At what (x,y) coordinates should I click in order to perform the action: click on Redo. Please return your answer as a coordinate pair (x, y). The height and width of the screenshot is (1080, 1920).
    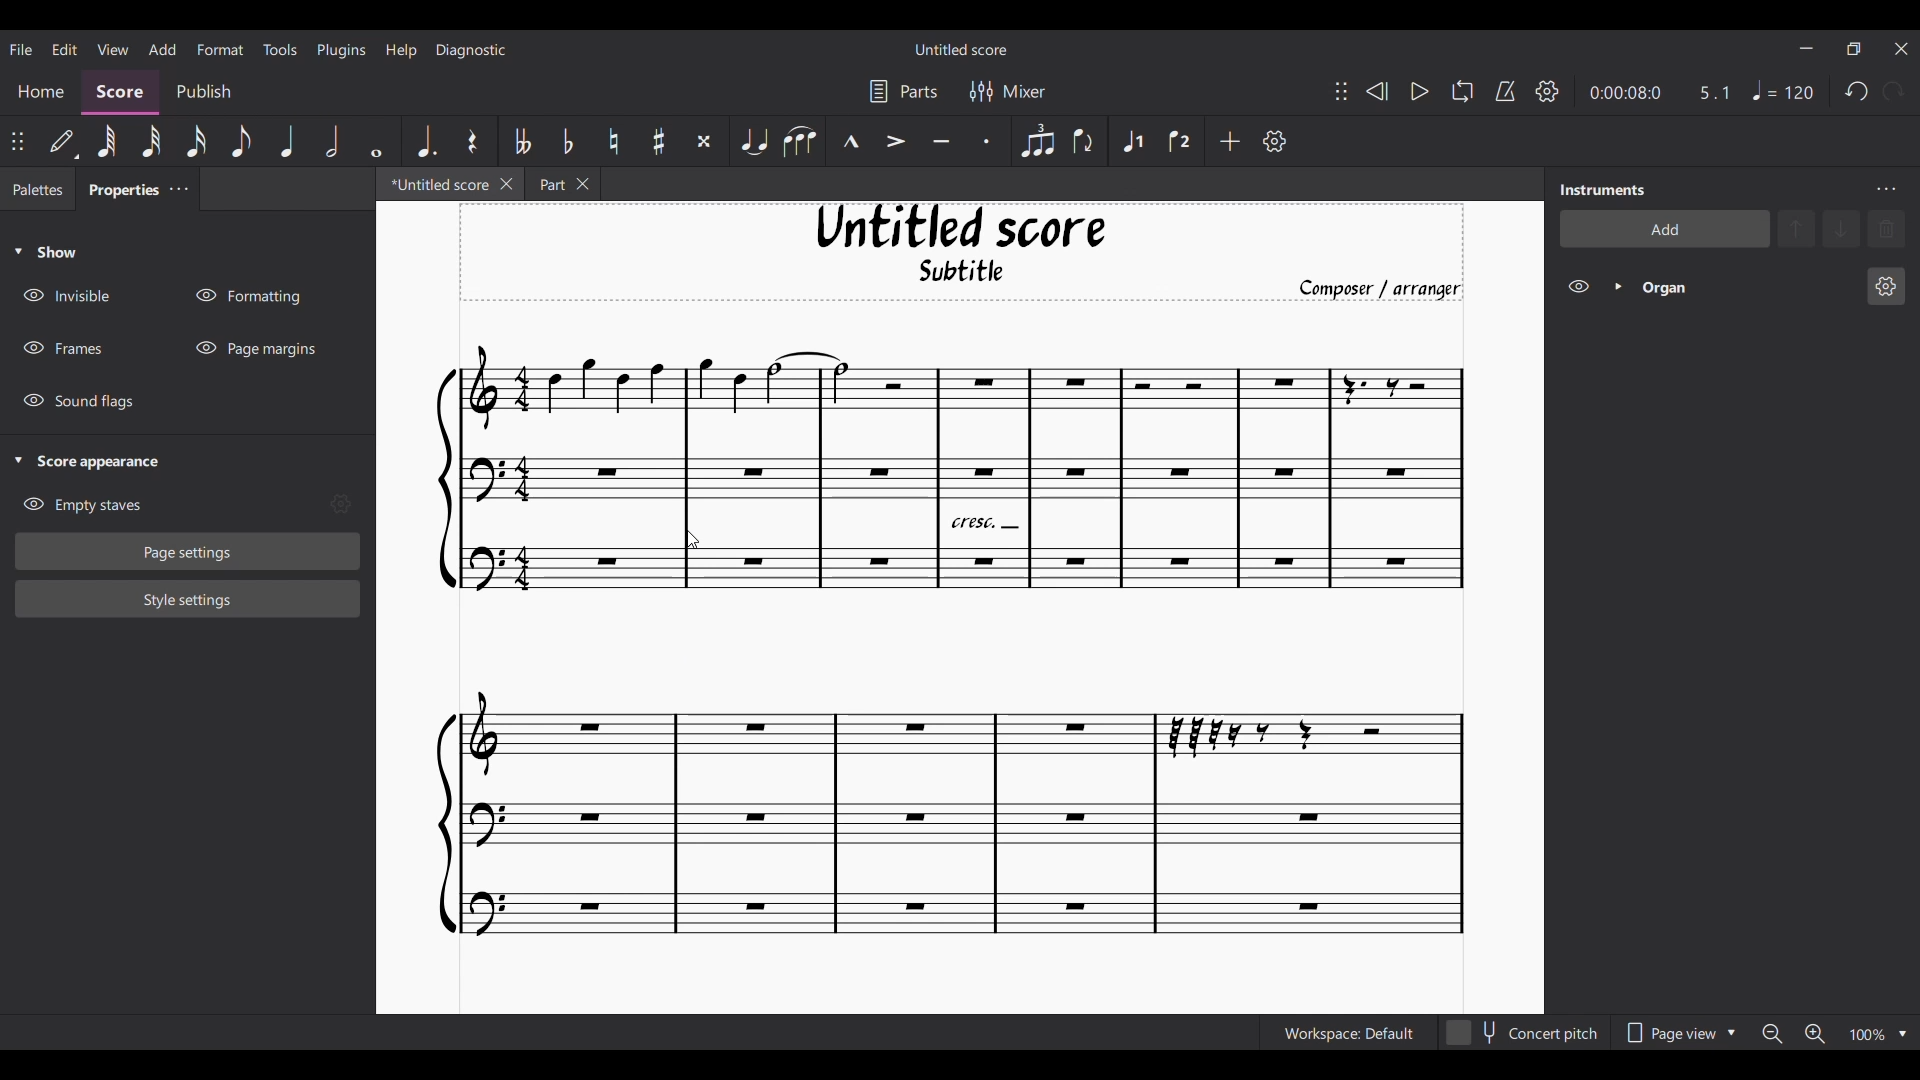
    Looking at the image, I should click on (1893, 91).